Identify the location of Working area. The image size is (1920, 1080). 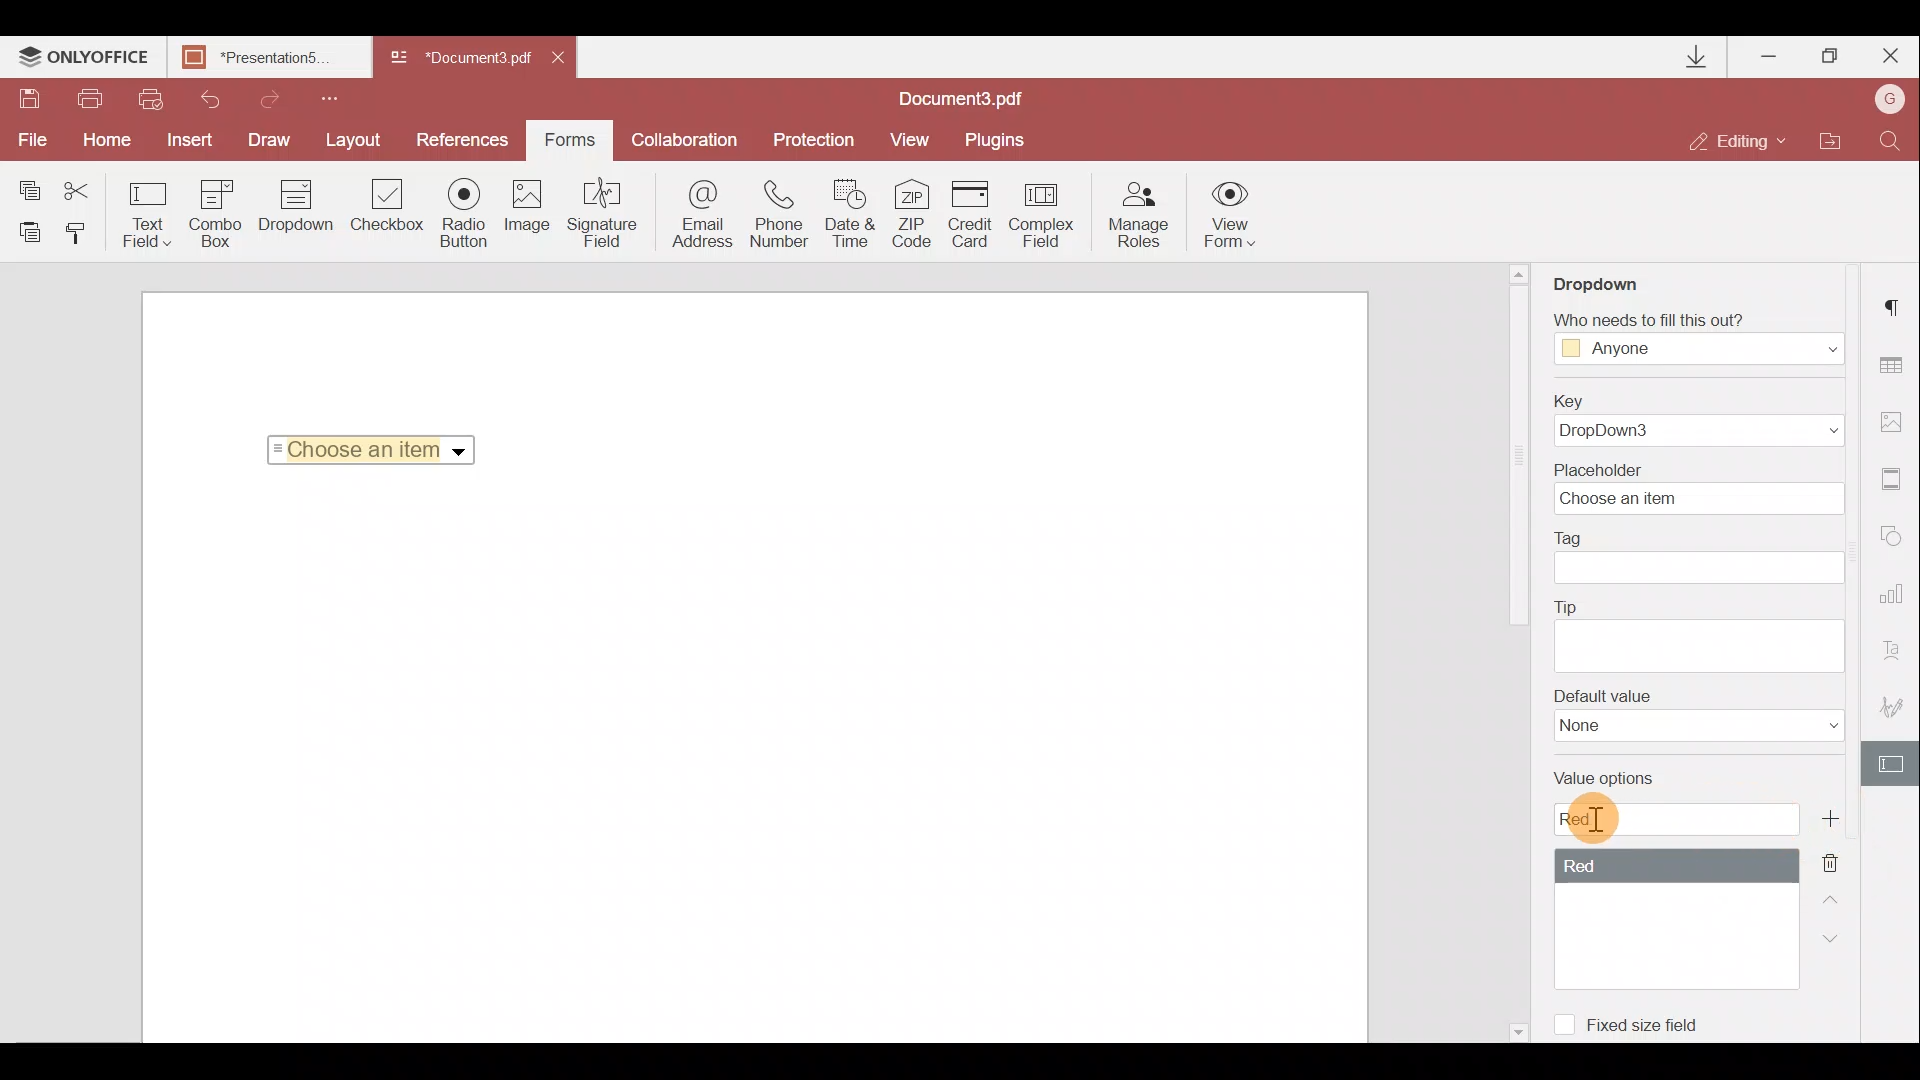
(752, 764).